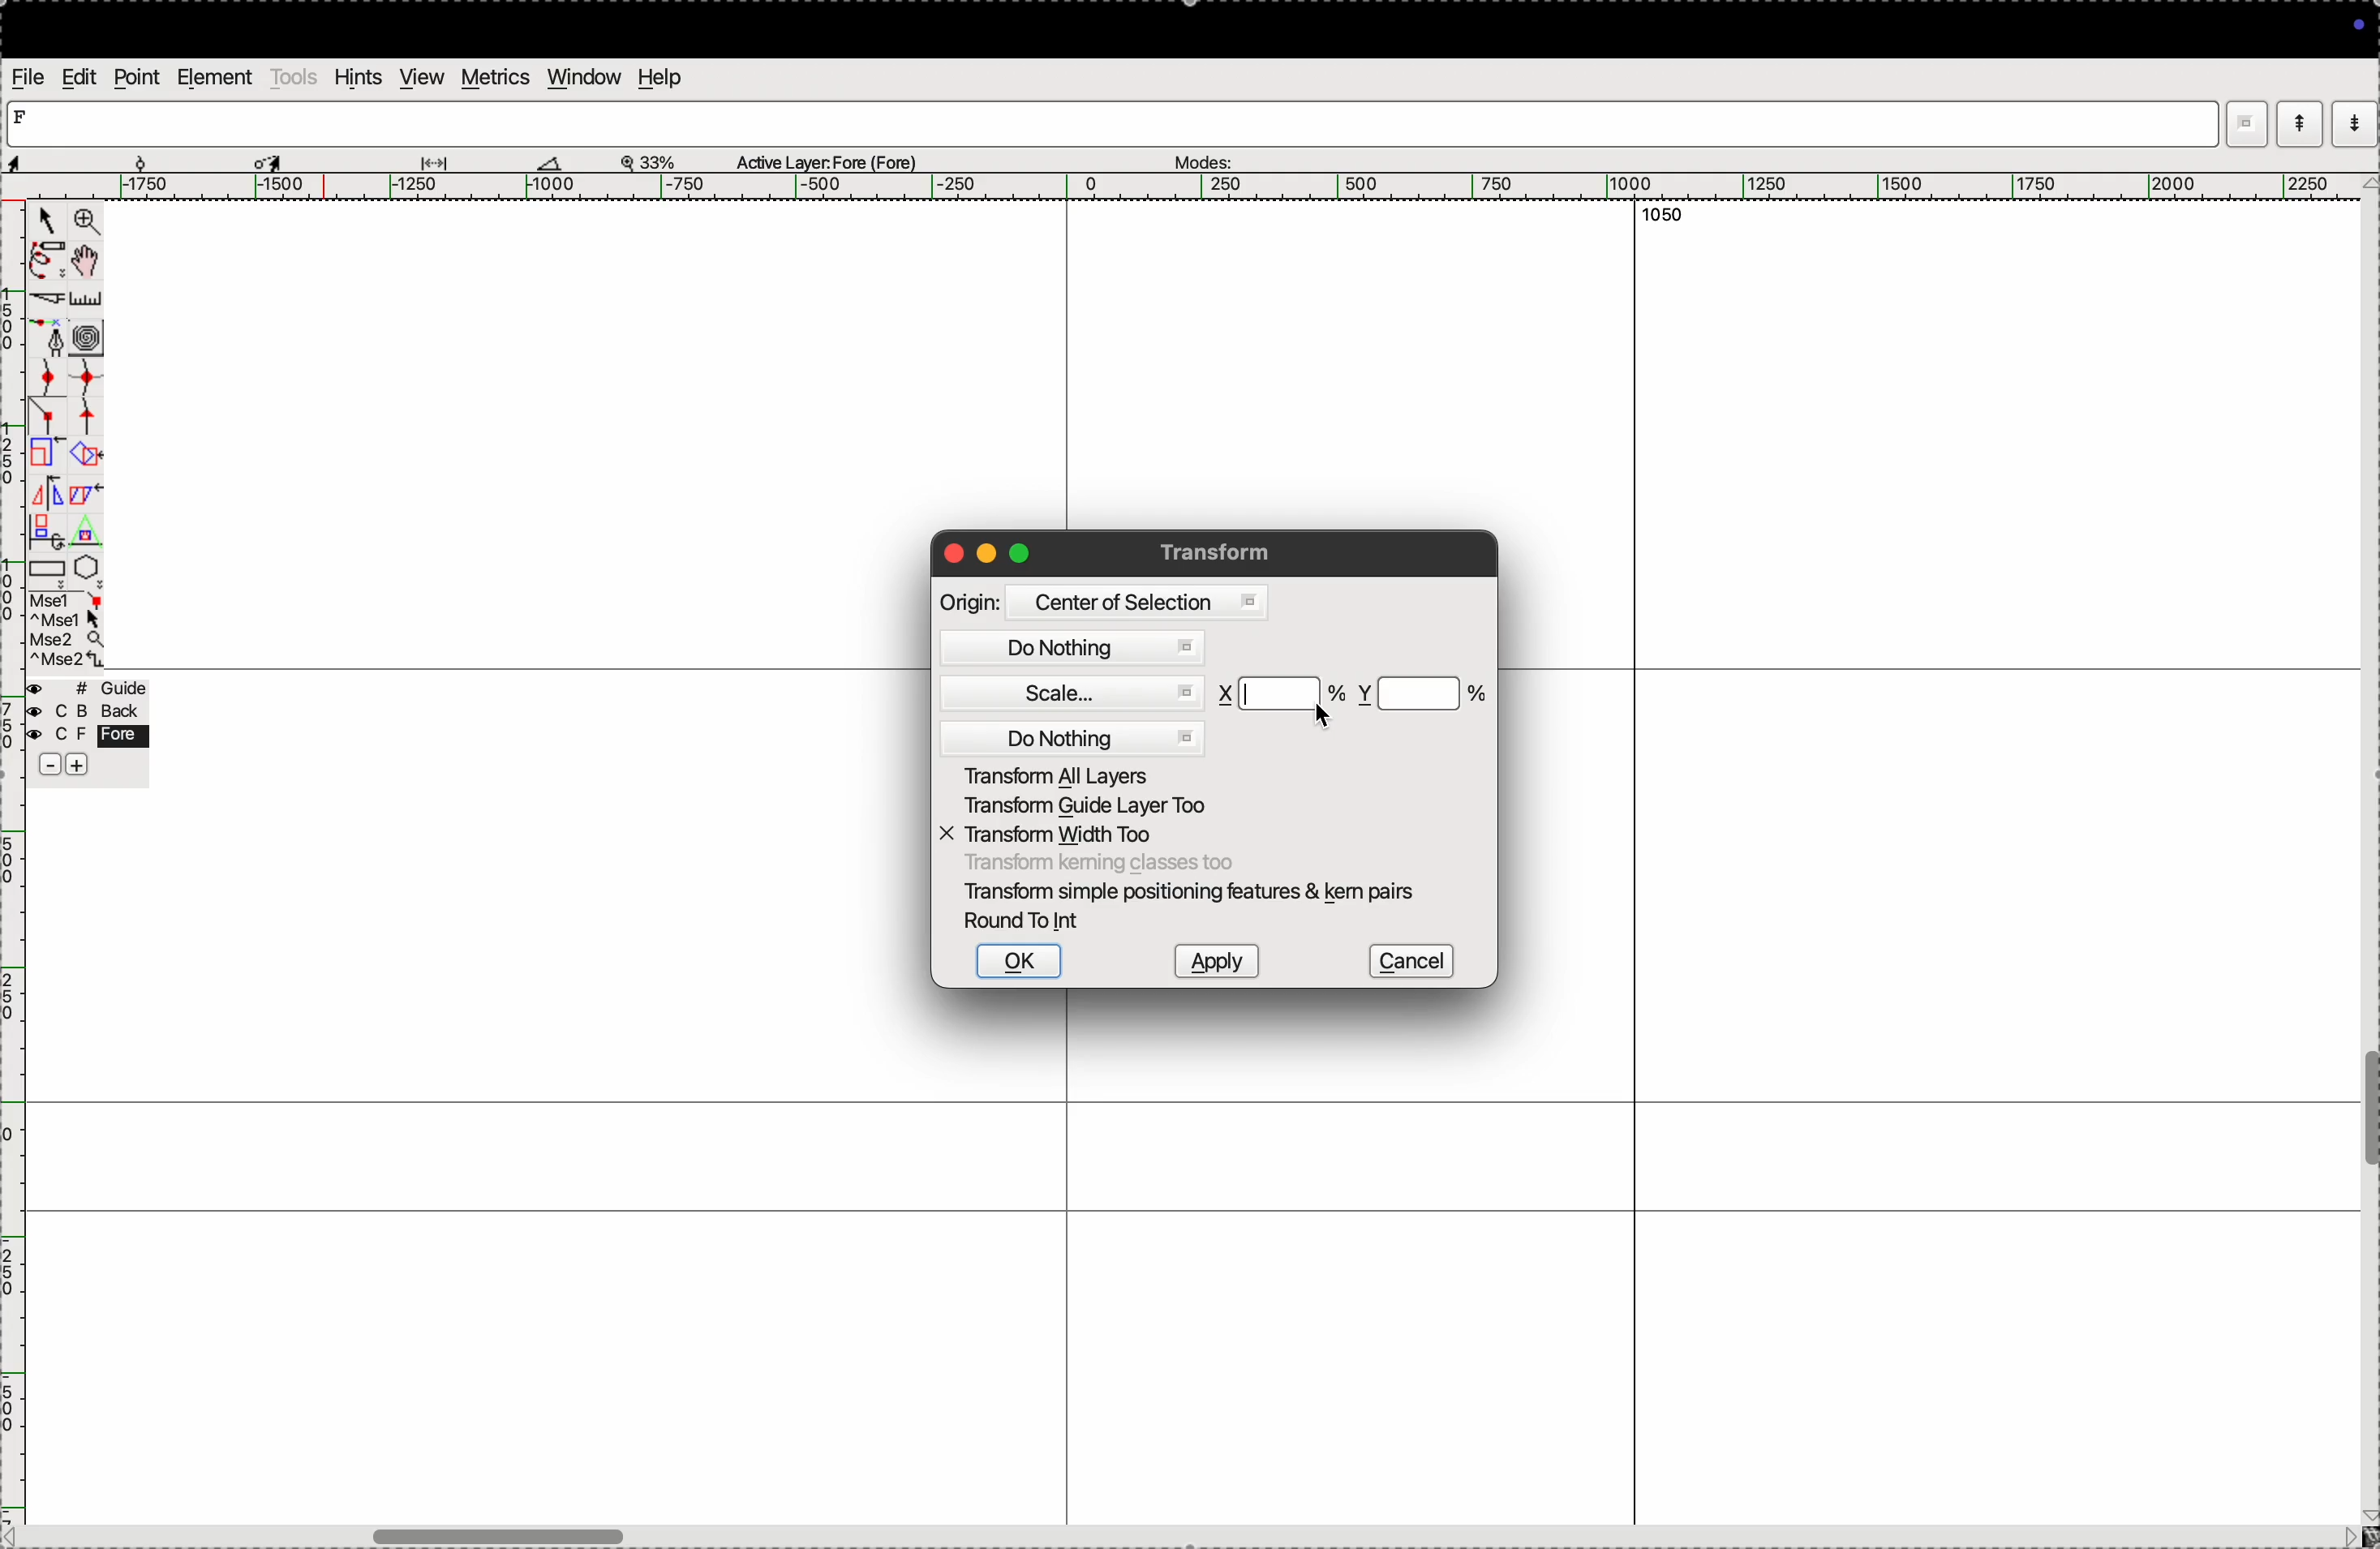 This screenshot has width=2380, height=1549. Describe the element at coordinates (1028, 922) in the screenshot. I see `round to int` at that location.